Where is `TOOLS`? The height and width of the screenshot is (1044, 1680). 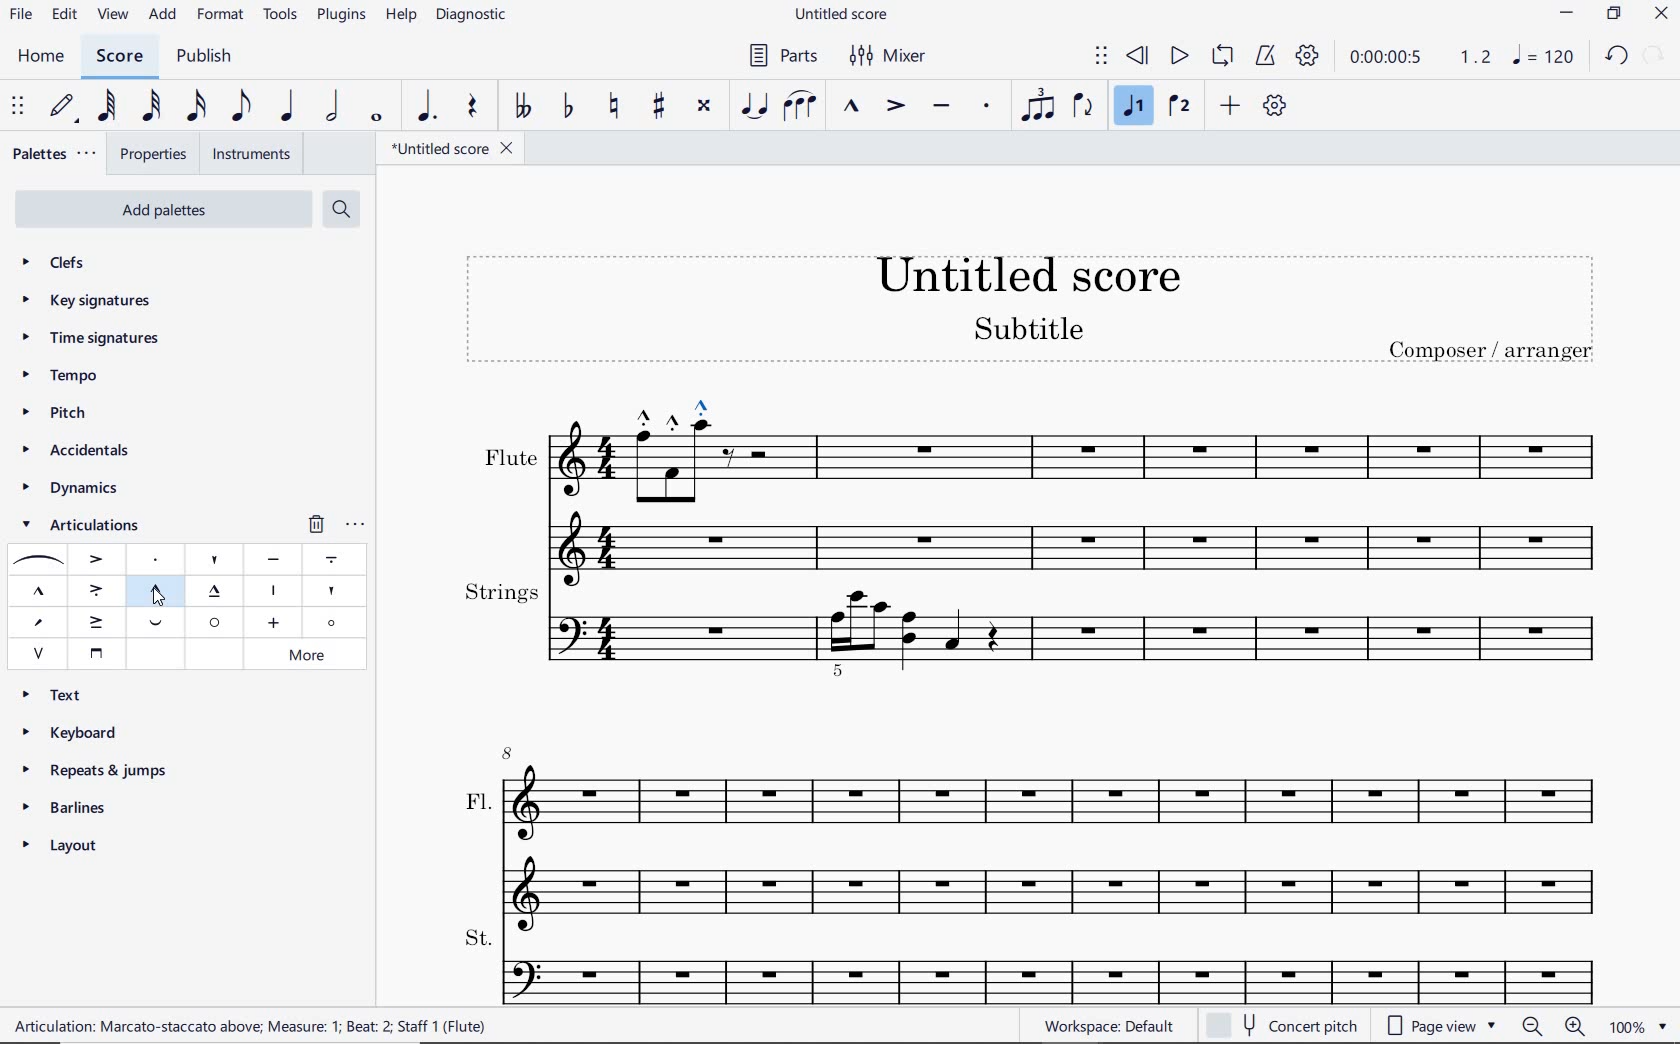 TOOLS is located at coordinates (281, 16).